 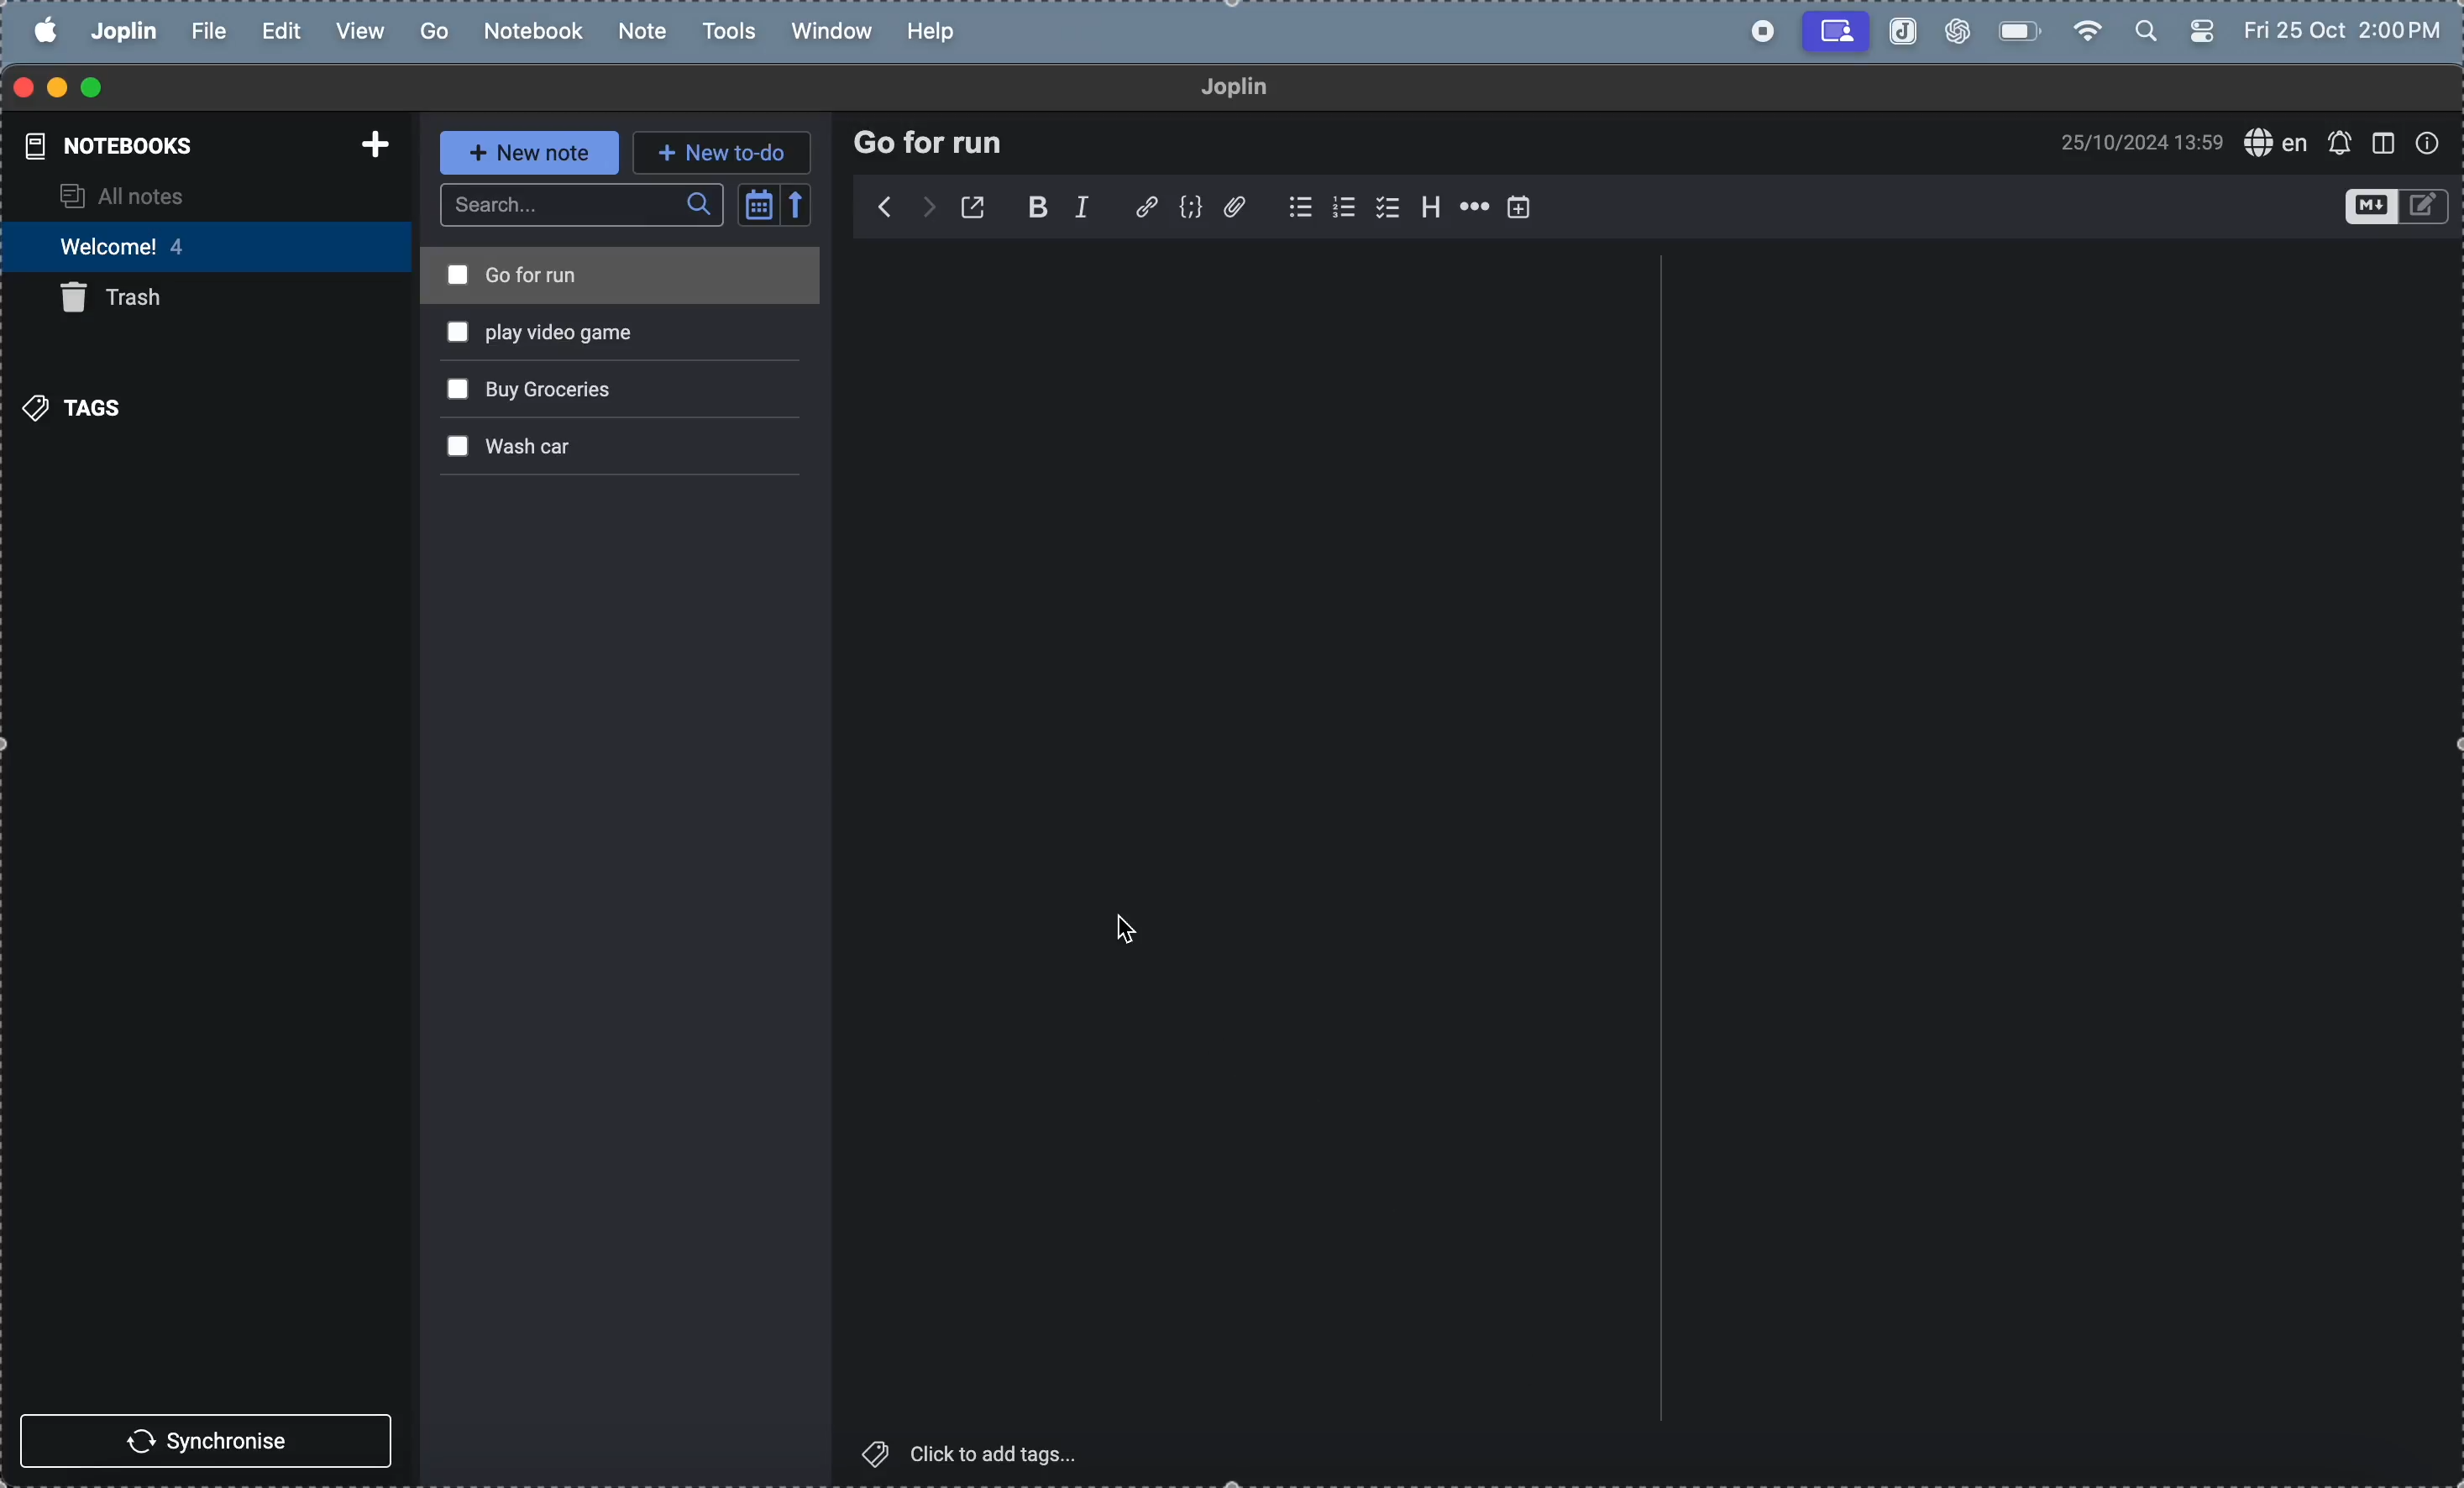 I want to click on italic, so click(x=1092, y=207).